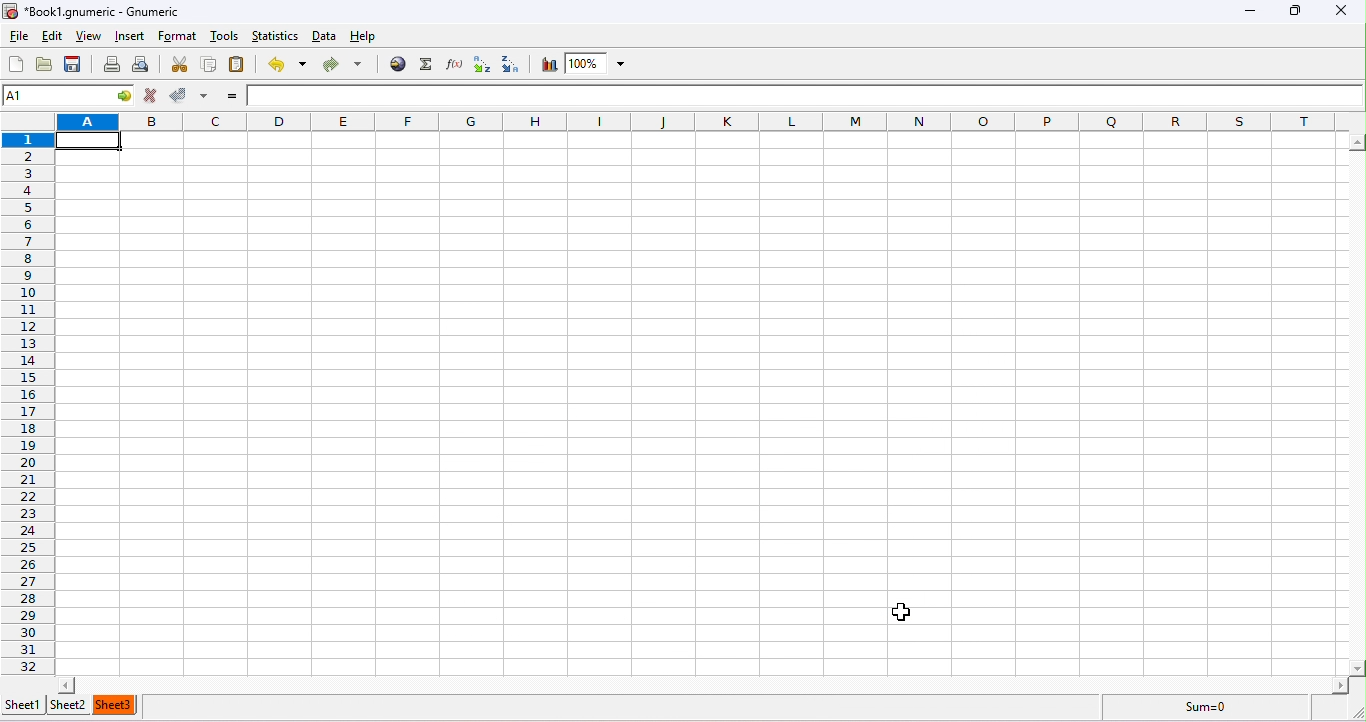 This screenshot has height=722, width=1366. What do you see at coordinates (47, 66) in the screenshot?
I see `open a file` at bounding box center [47, 66].